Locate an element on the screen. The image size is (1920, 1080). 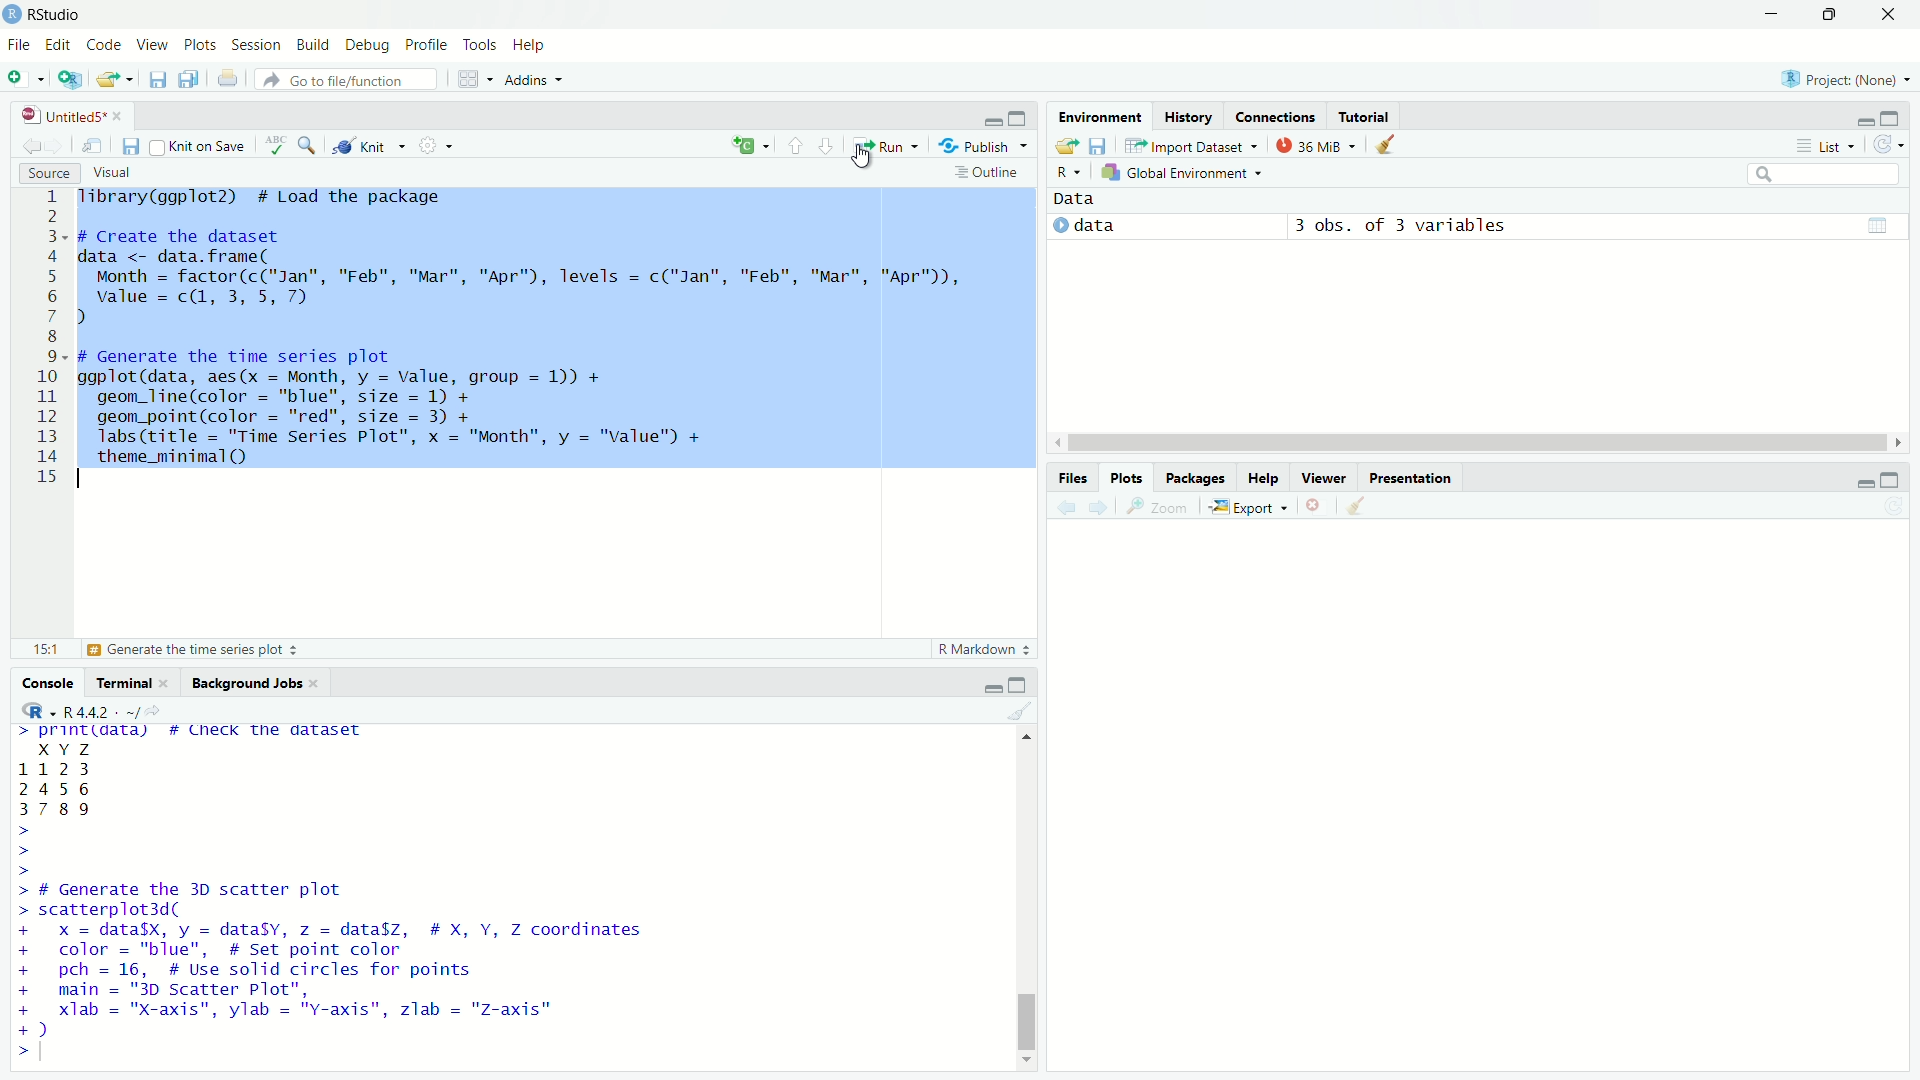
save current document is located at coordinates (158, 79).